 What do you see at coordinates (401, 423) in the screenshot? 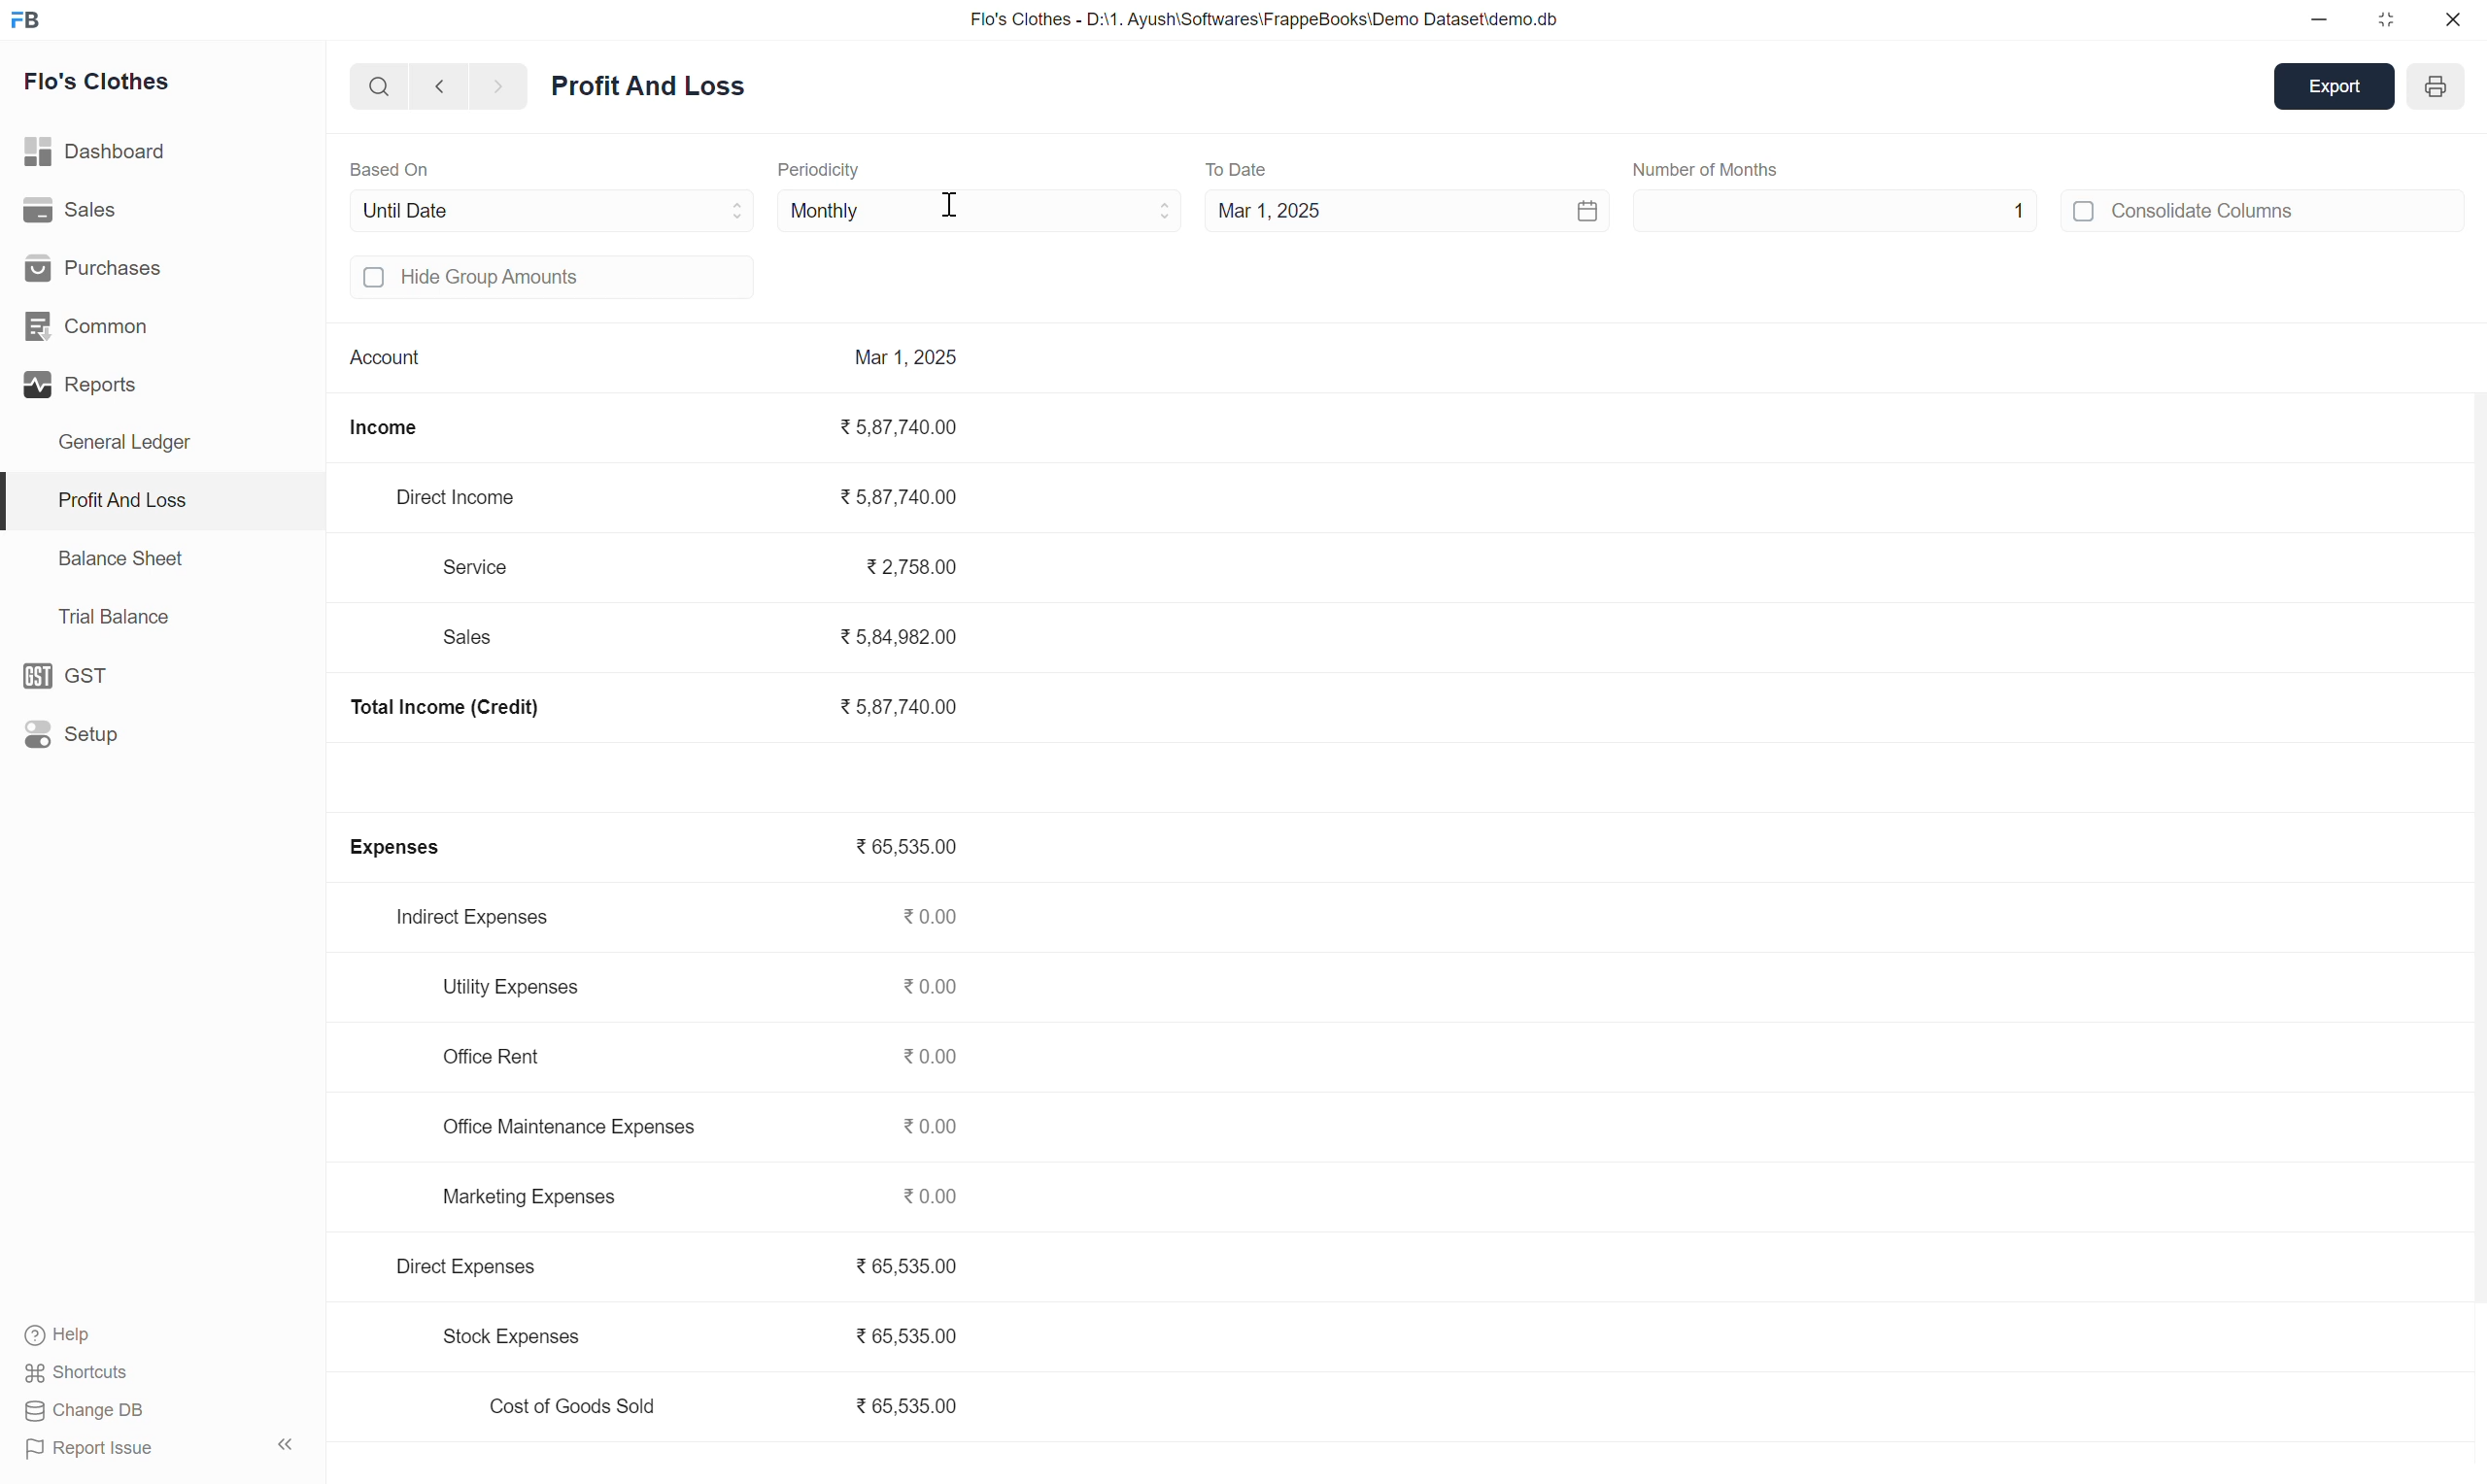
I see `Income` at bounding box center [401, 423].